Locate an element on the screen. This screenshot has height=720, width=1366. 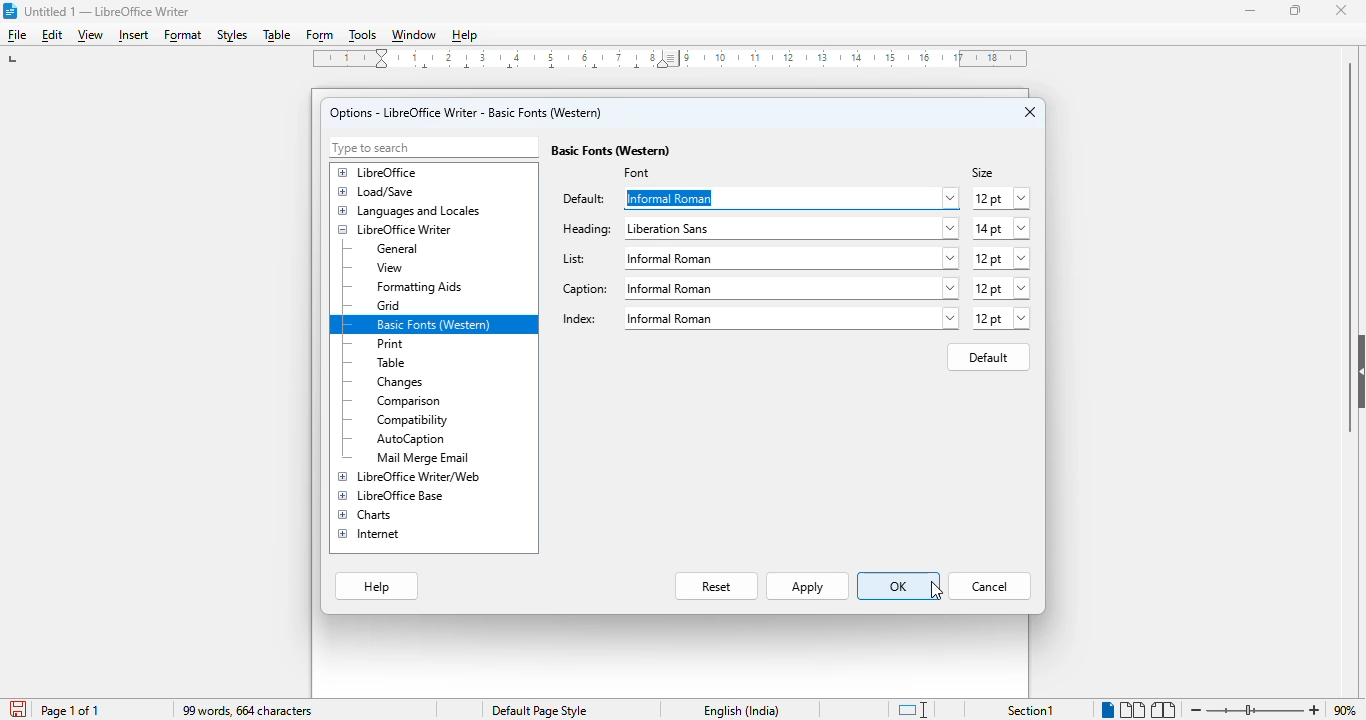
autocaption is located at coordinates (413, 439).